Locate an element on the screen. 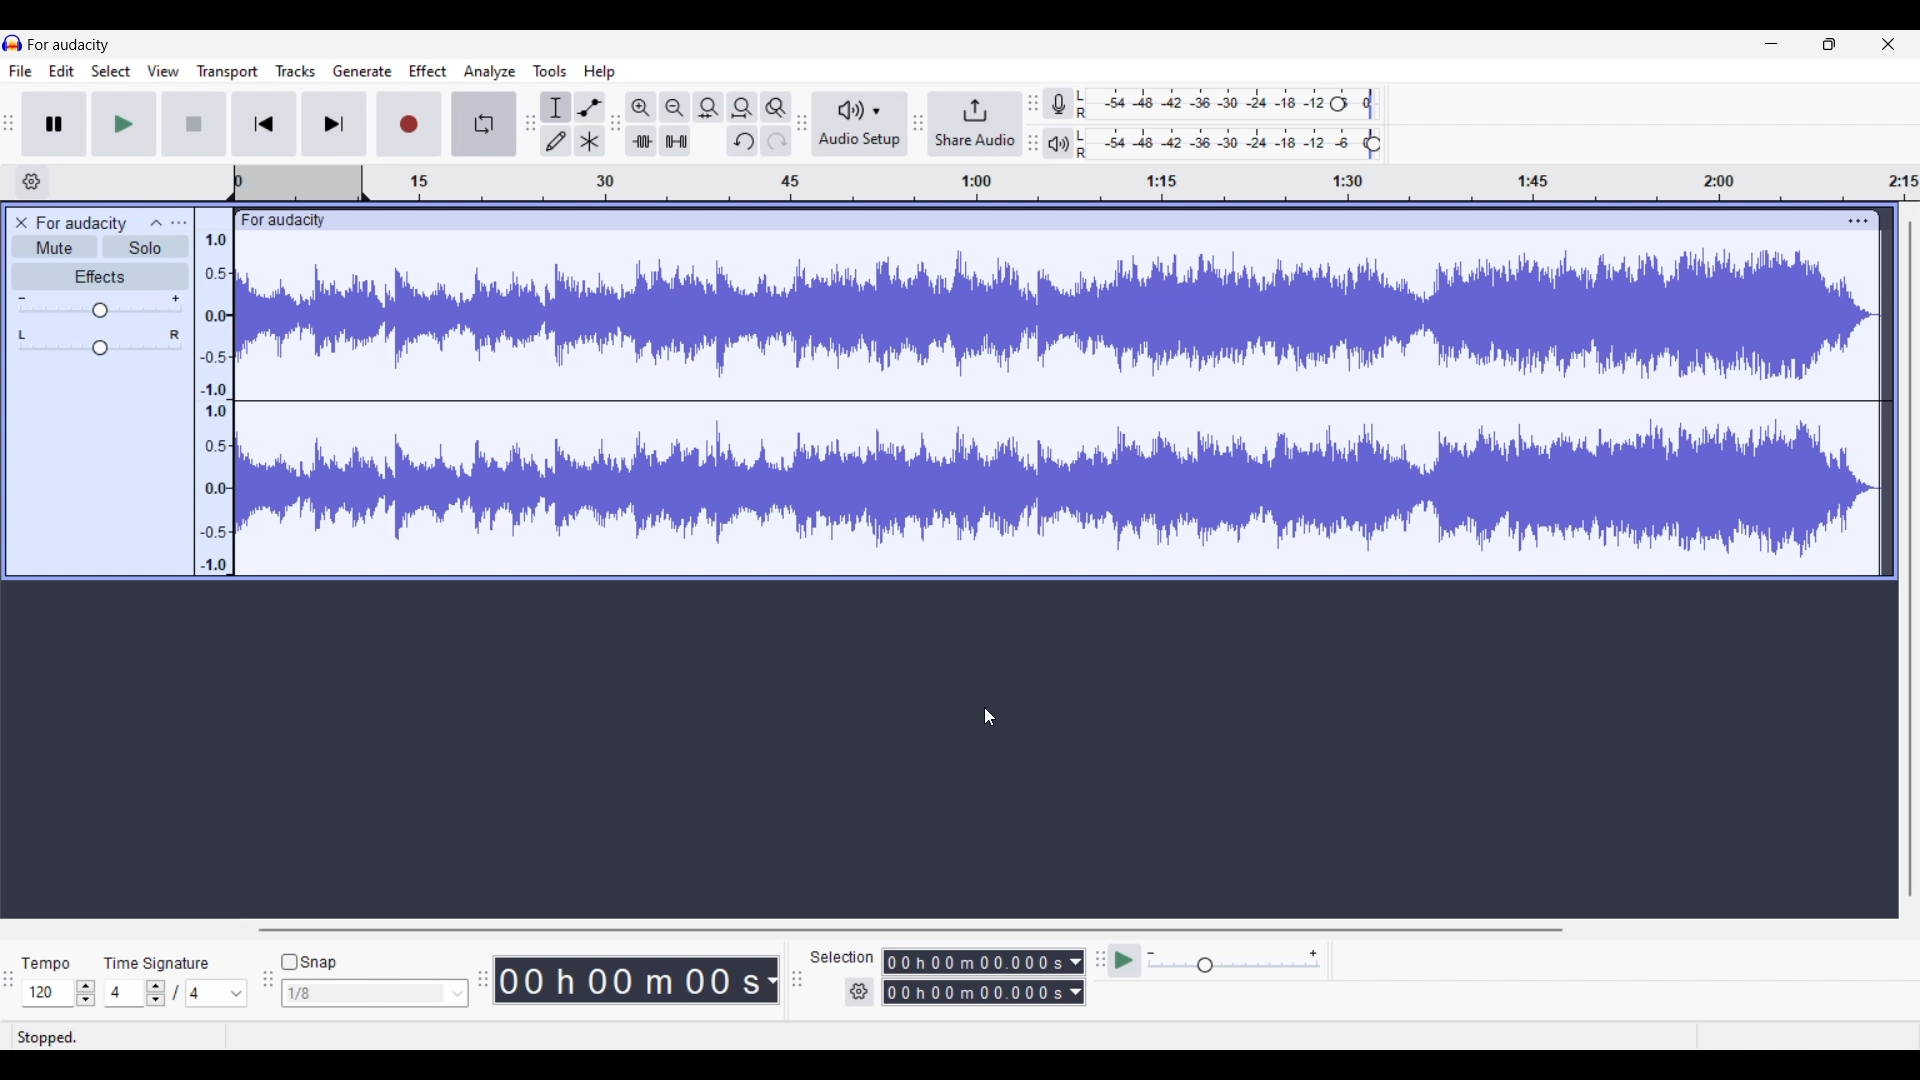 The height and width of the screenshot is (1080, 1920). Snap toggle is located at coordinates (309, 963).